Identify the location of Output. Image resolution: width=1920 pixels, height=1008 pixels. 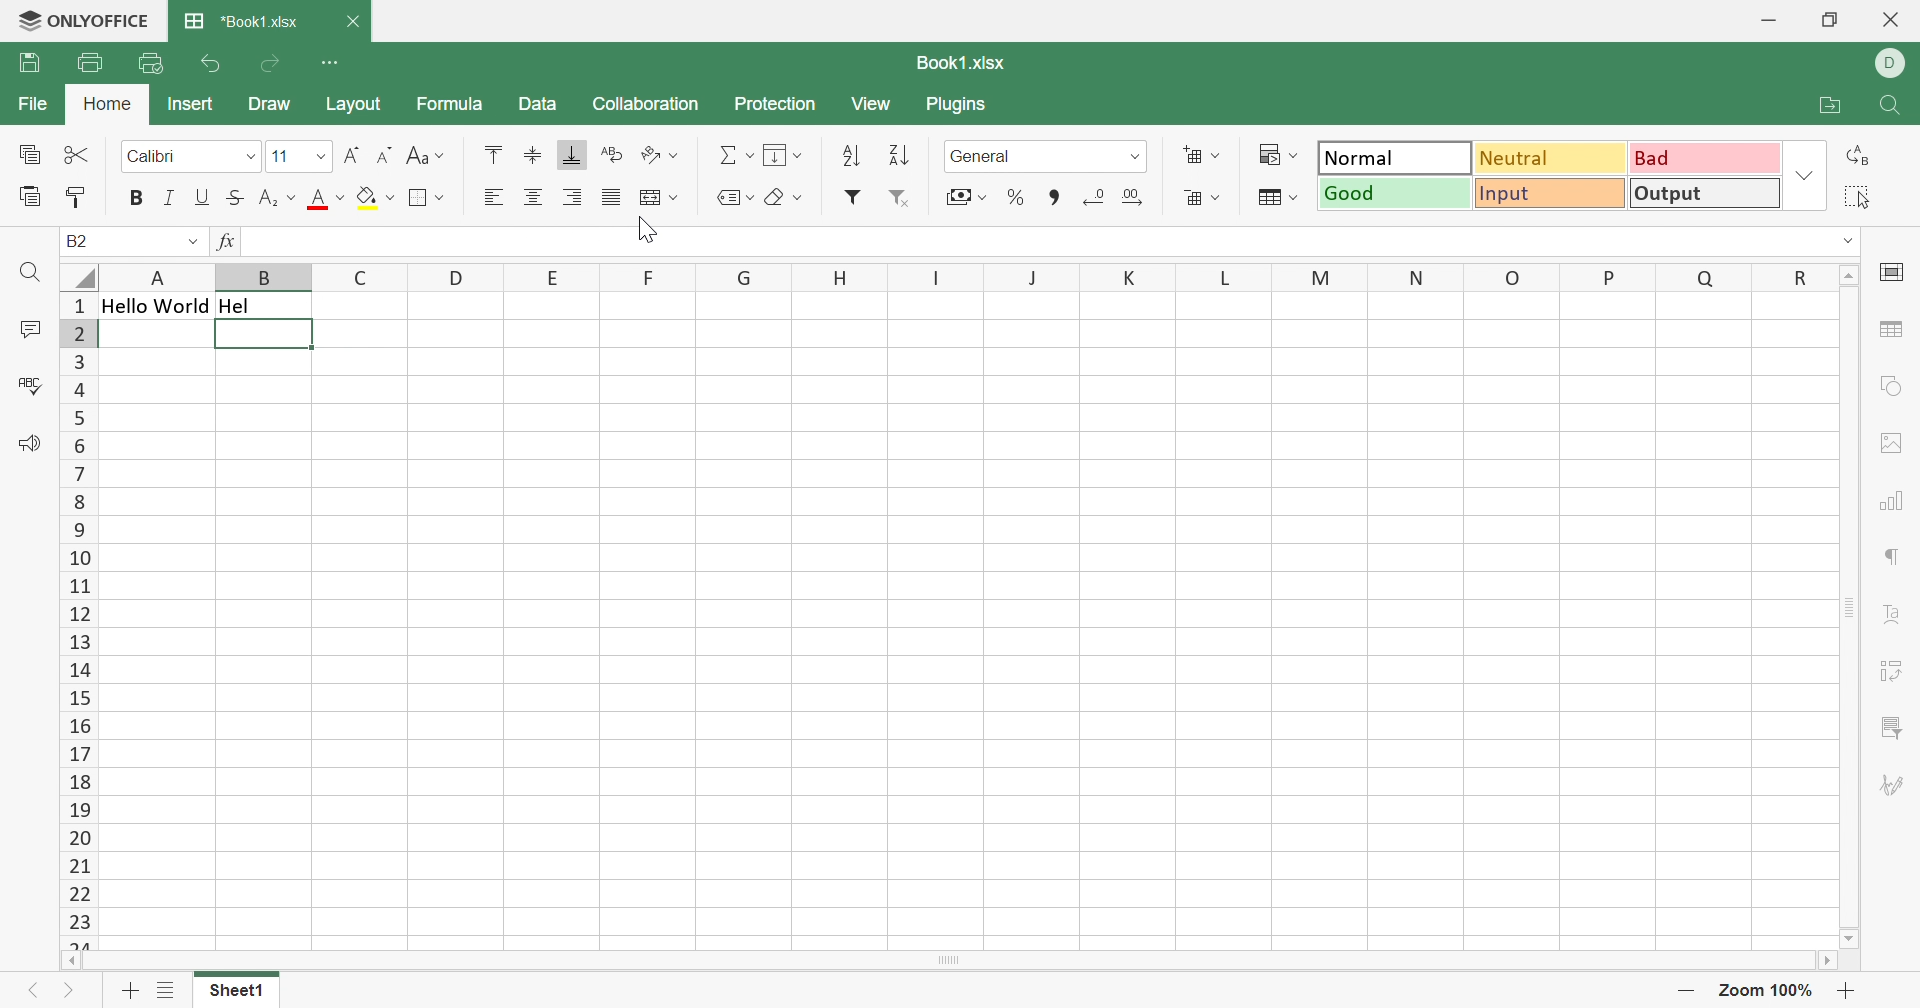
(1705, 192).